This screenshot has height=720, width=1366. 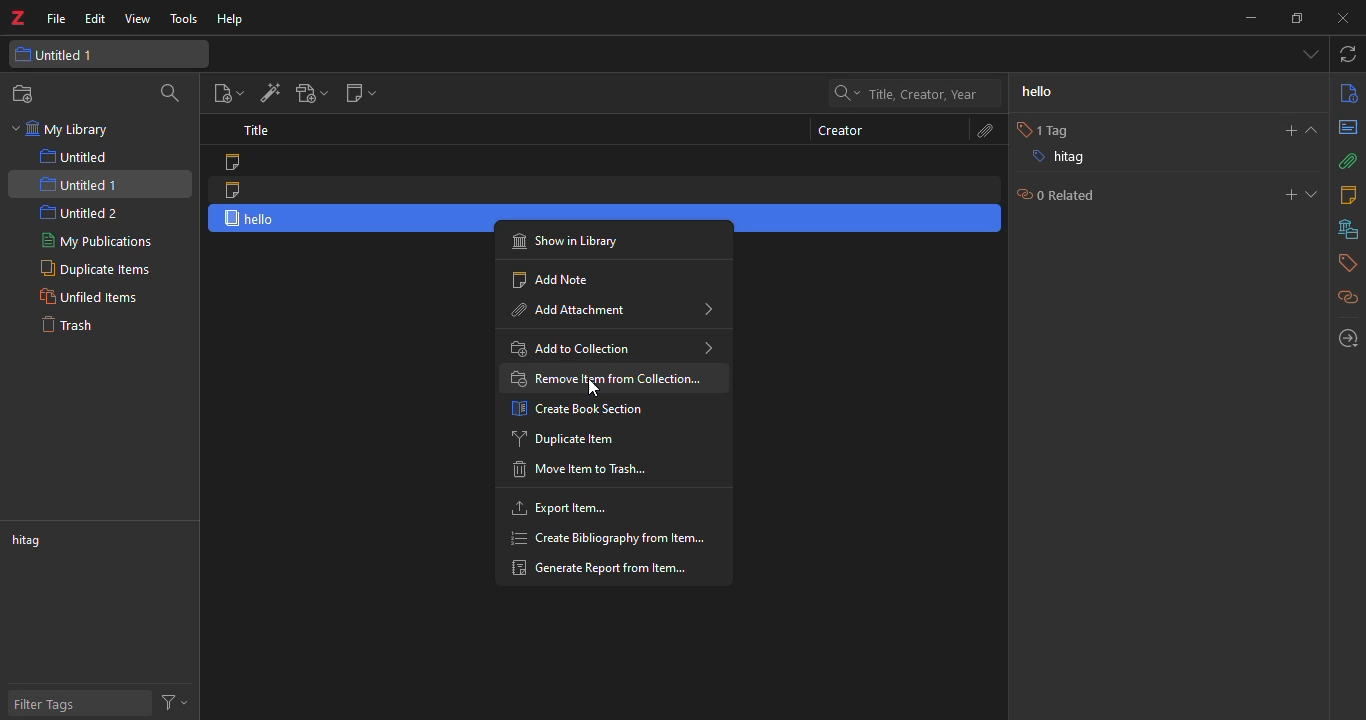 I want to click on my library, so click(x=72, y=131).